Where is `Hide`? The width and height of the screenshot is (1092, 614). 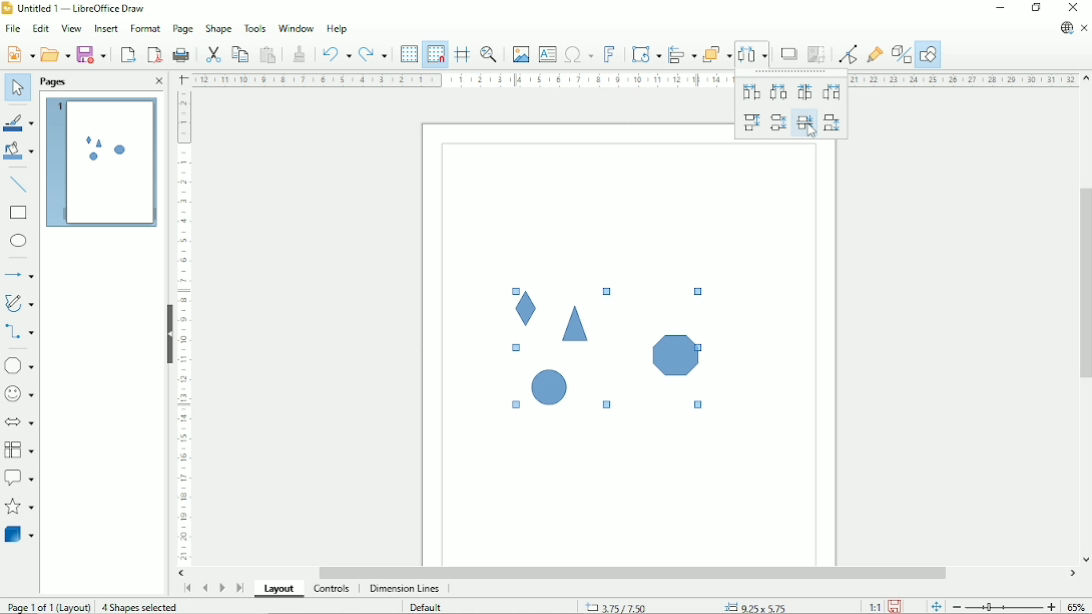 Hide is located at coordinates (166, 329).